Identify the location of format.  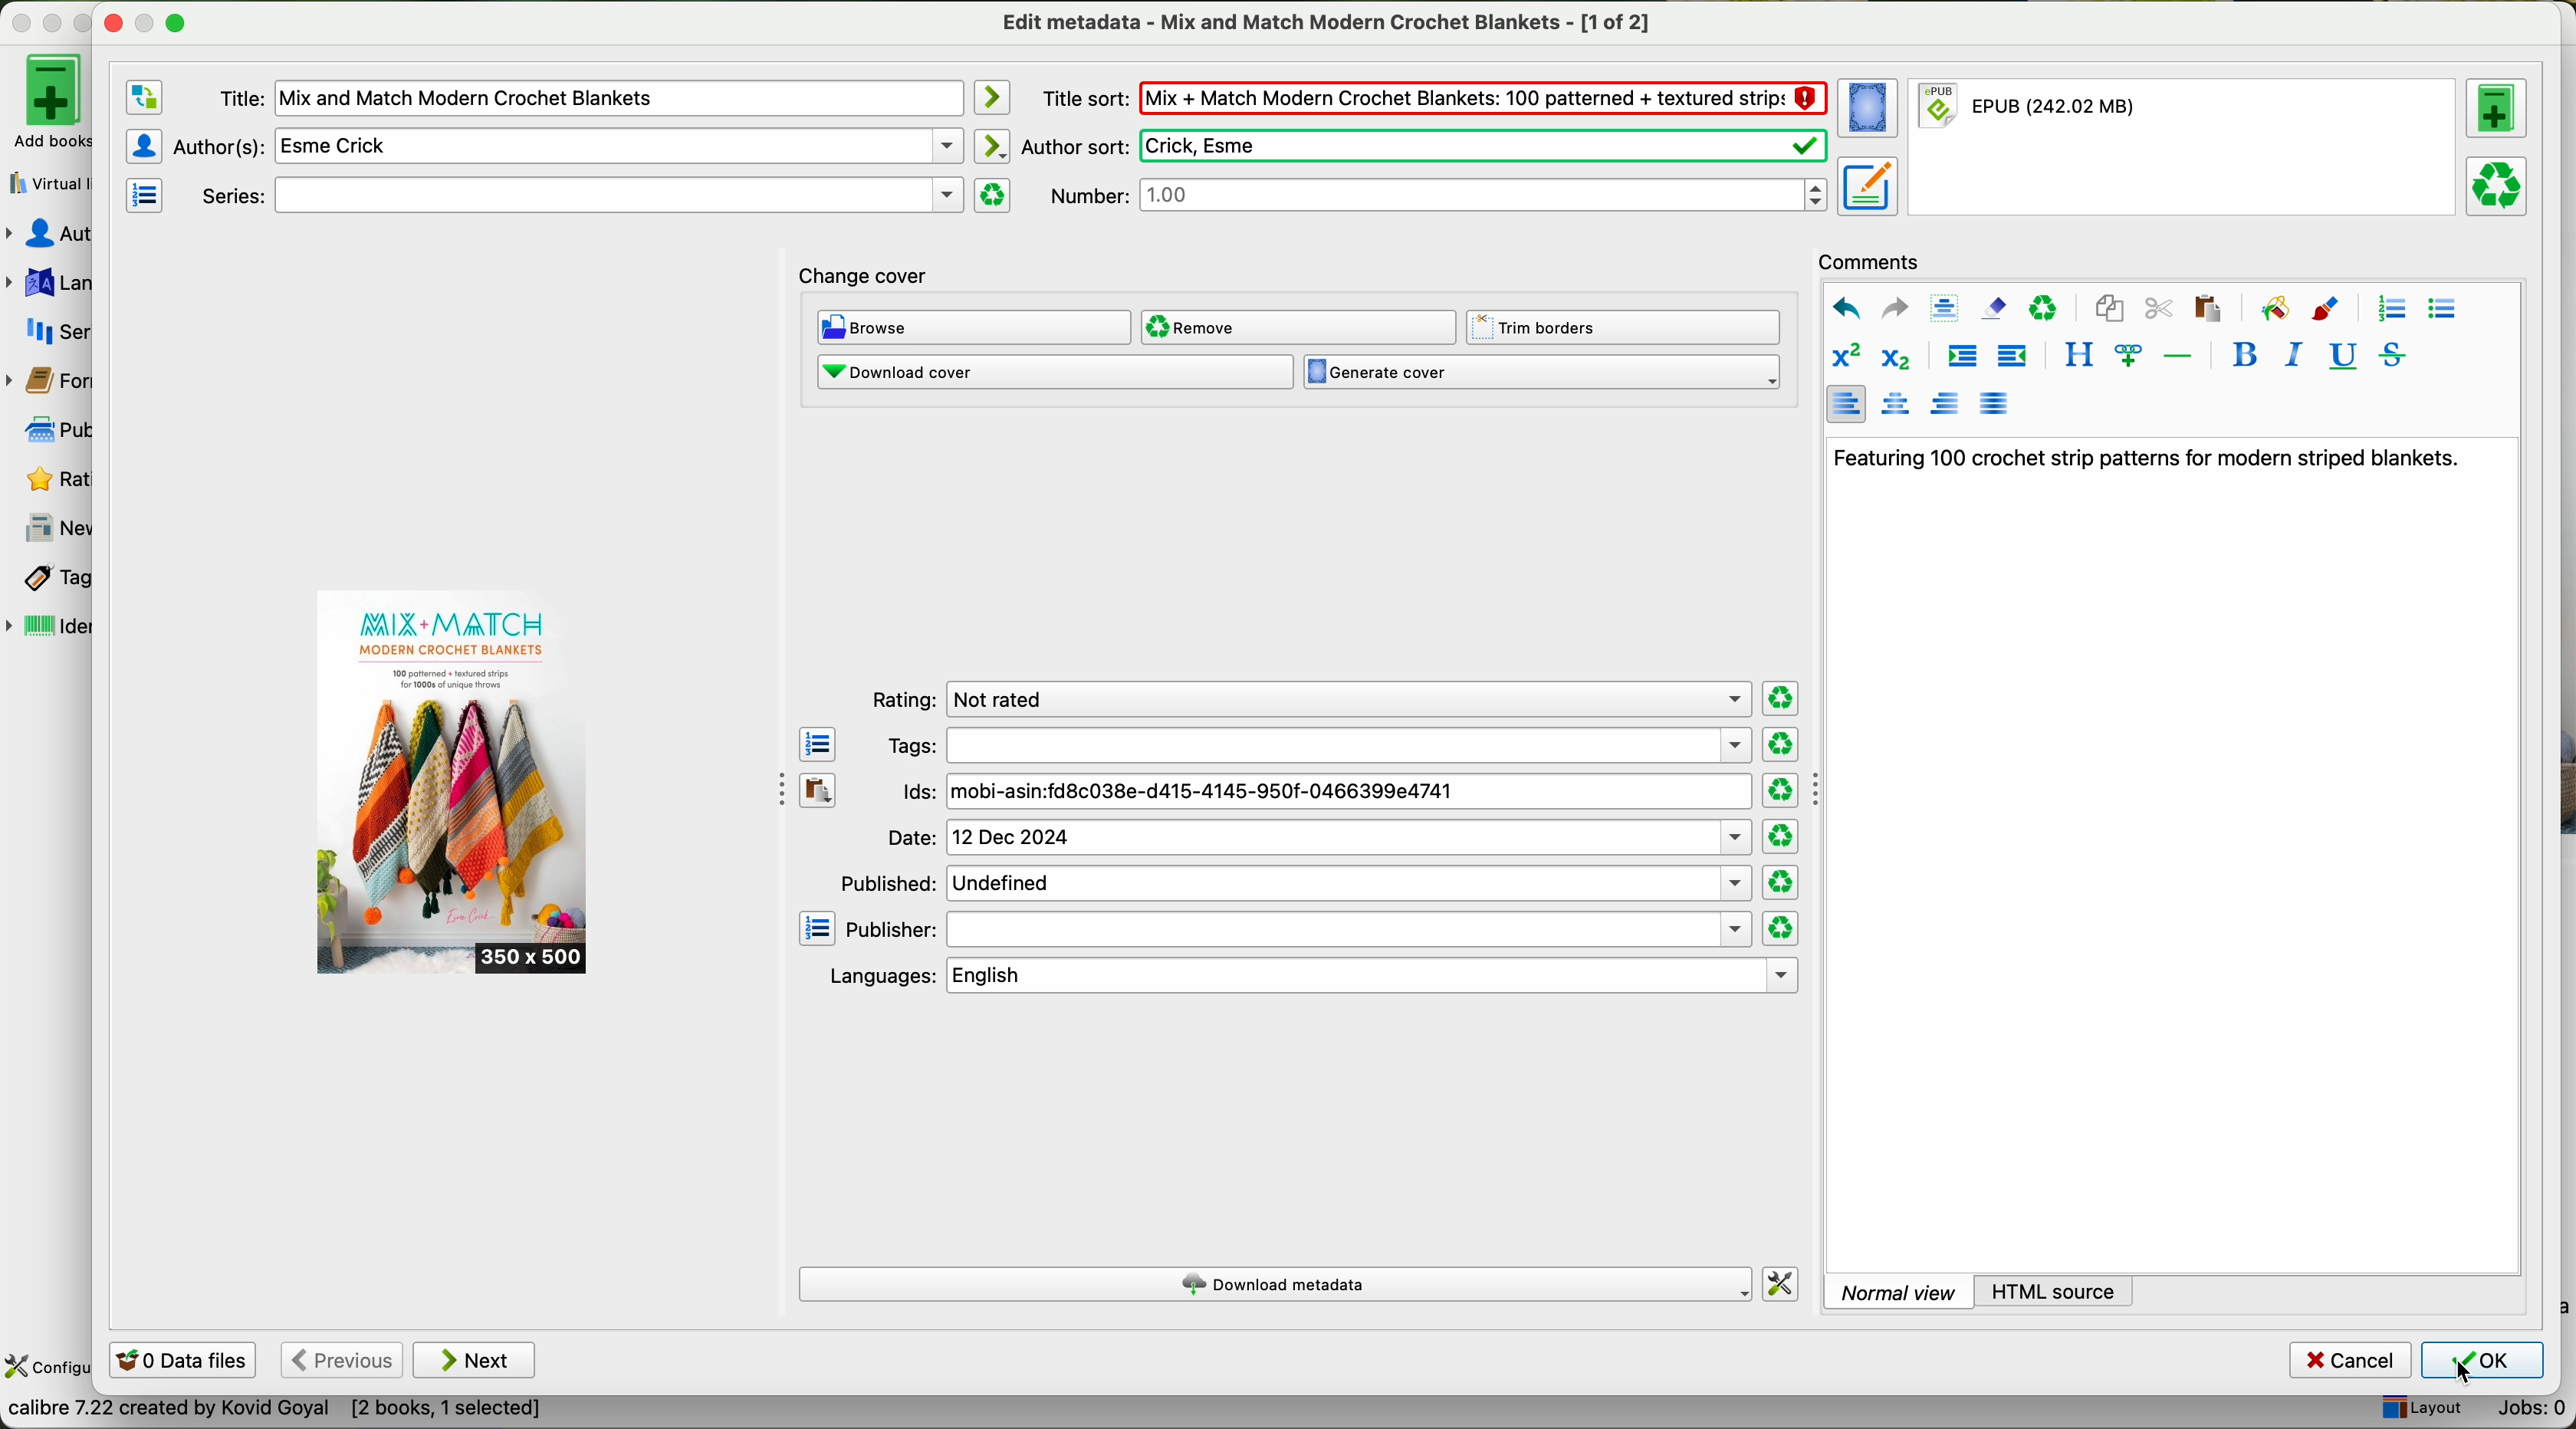
(2185, 148).